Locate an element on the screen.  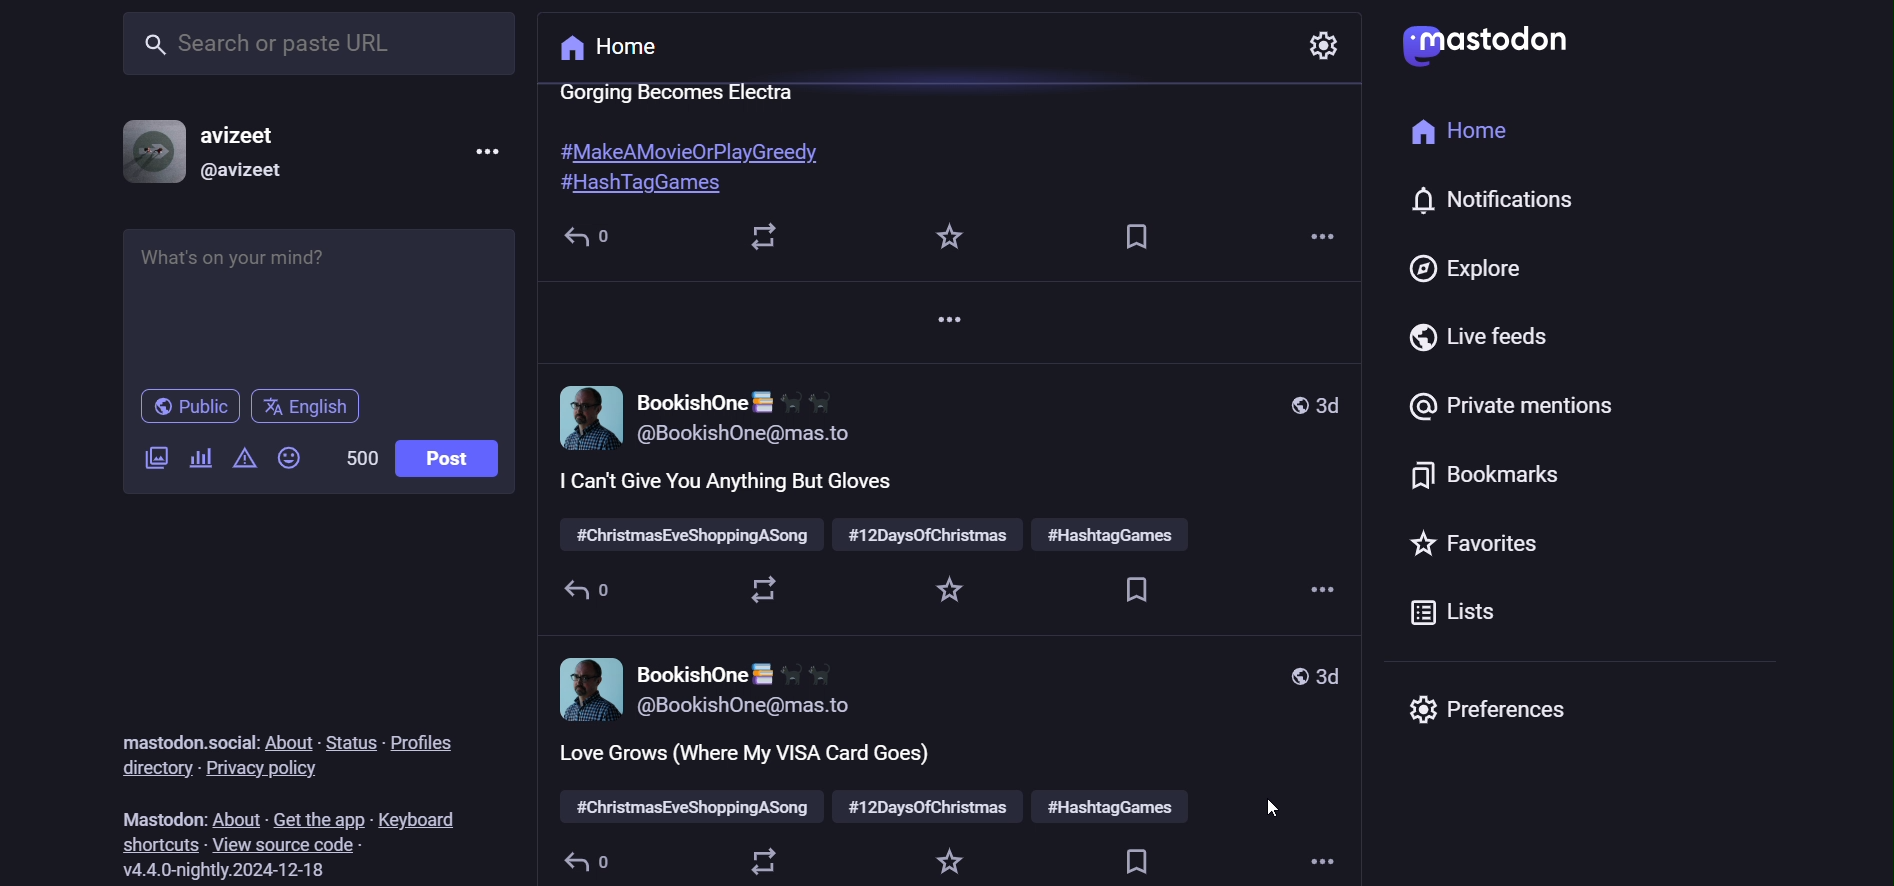
mastodon social is located at coordinates (183, 742).